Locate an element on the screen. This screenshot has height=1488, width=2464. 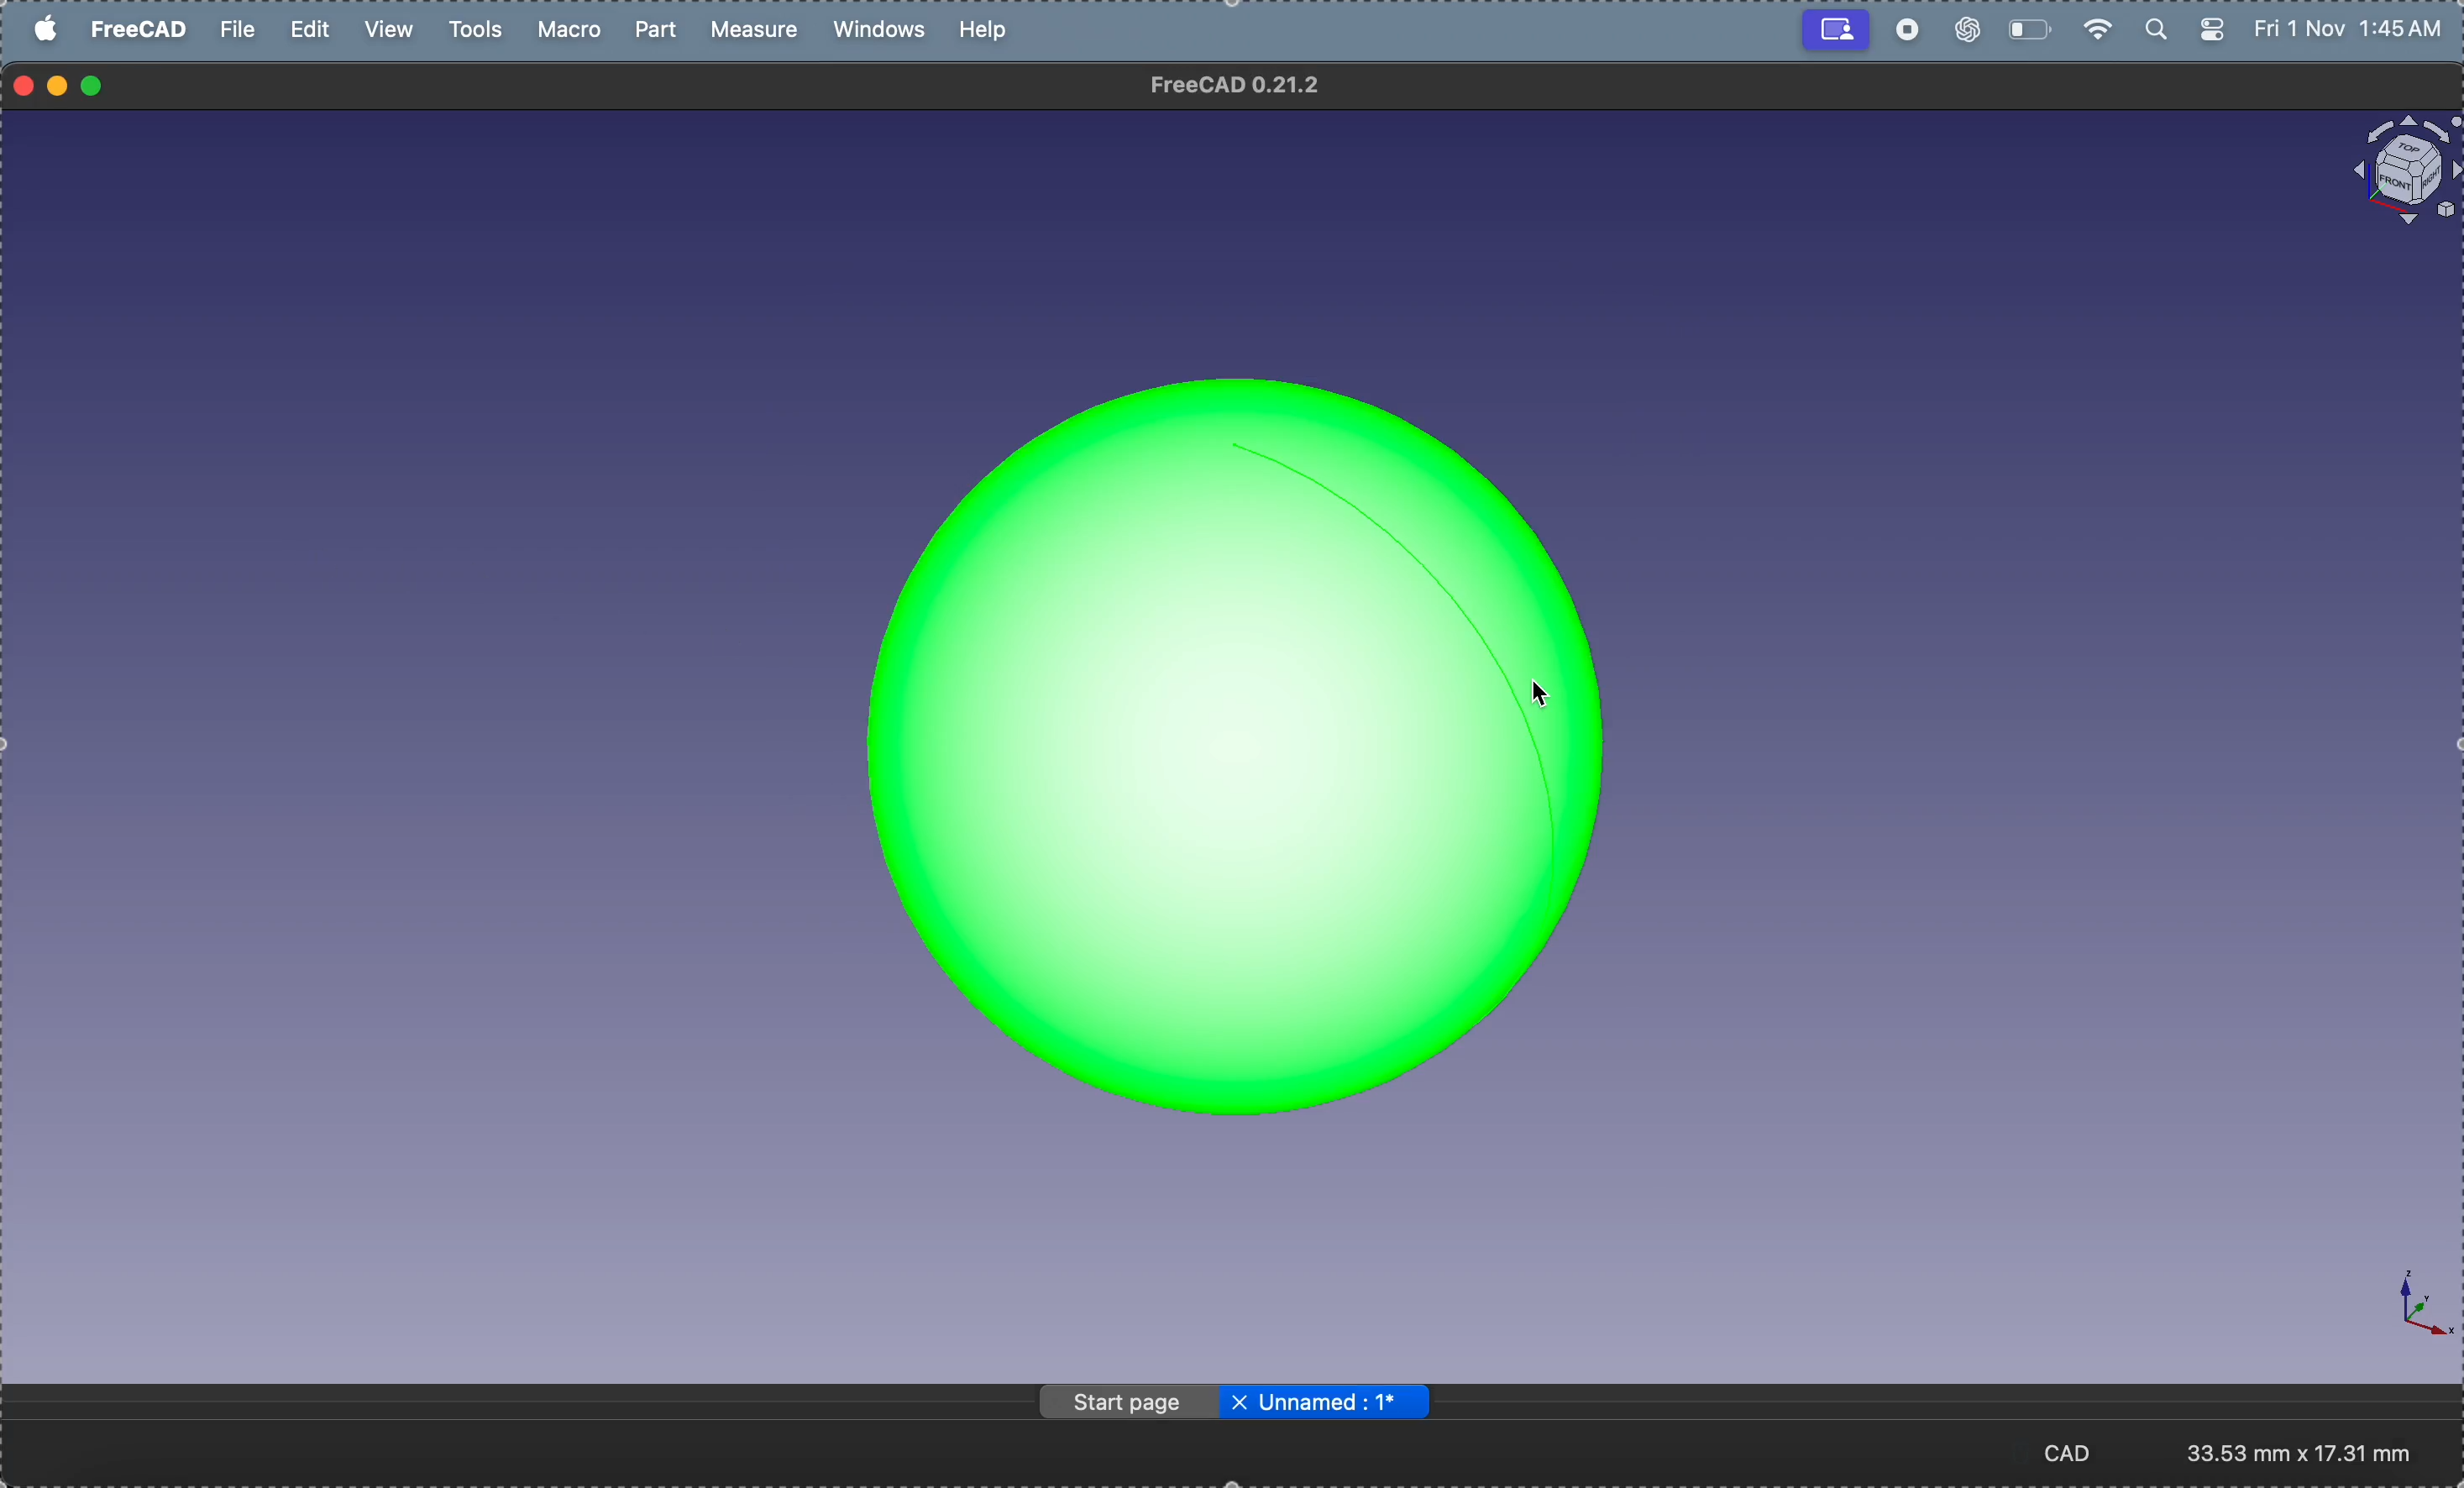
cursor is located at coordinates (1542, 693).